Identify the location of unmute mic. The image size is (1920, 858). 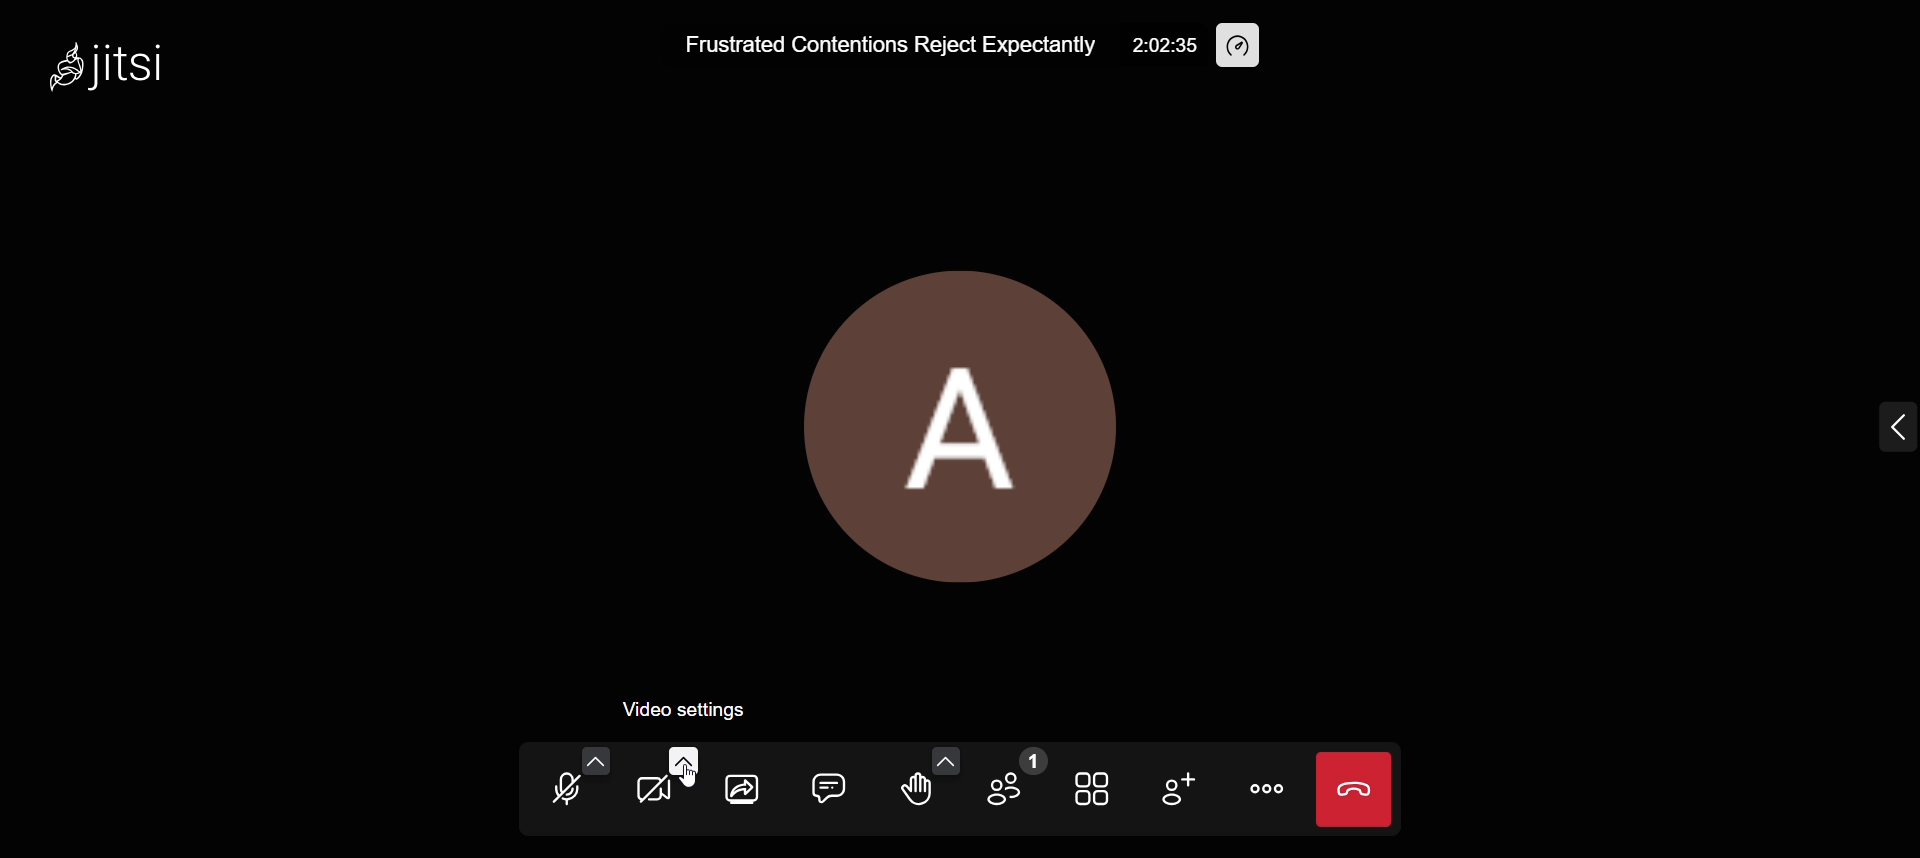
(562, 789).